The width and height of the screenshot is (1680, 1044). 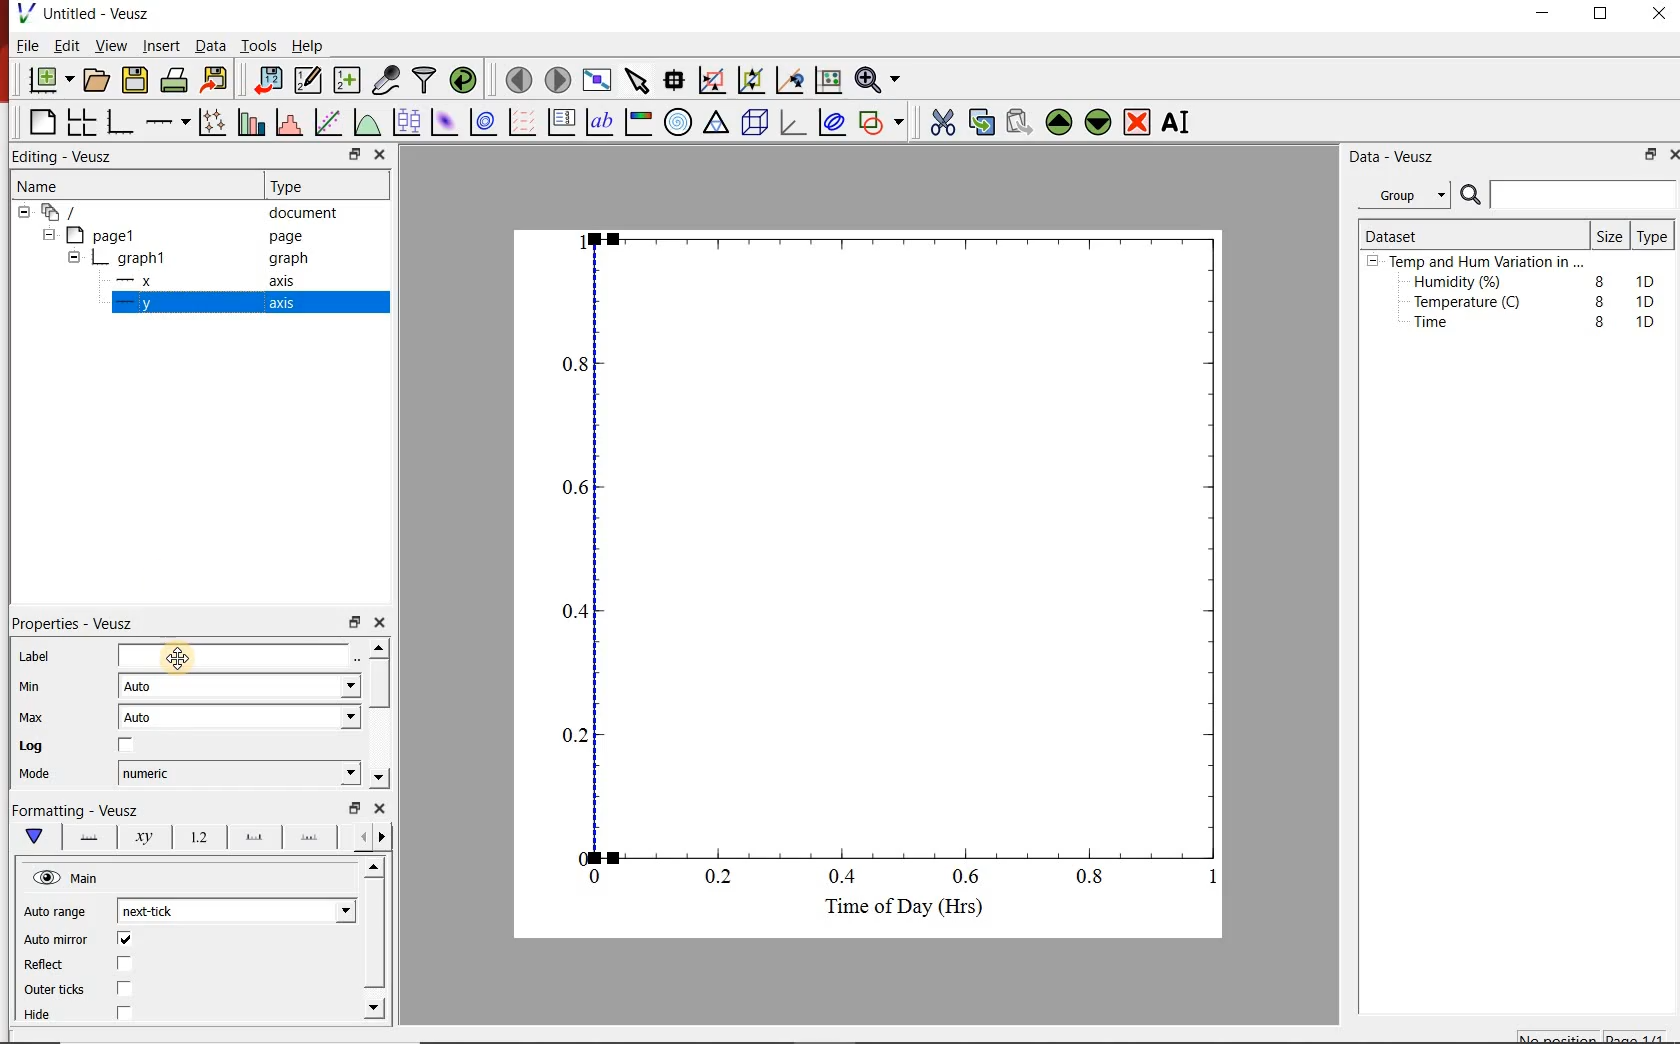 What do you see at coordinates (752, 82) in the screenshot?
I see `click to zoom out of graph axes` at bounding box center [752, 82].